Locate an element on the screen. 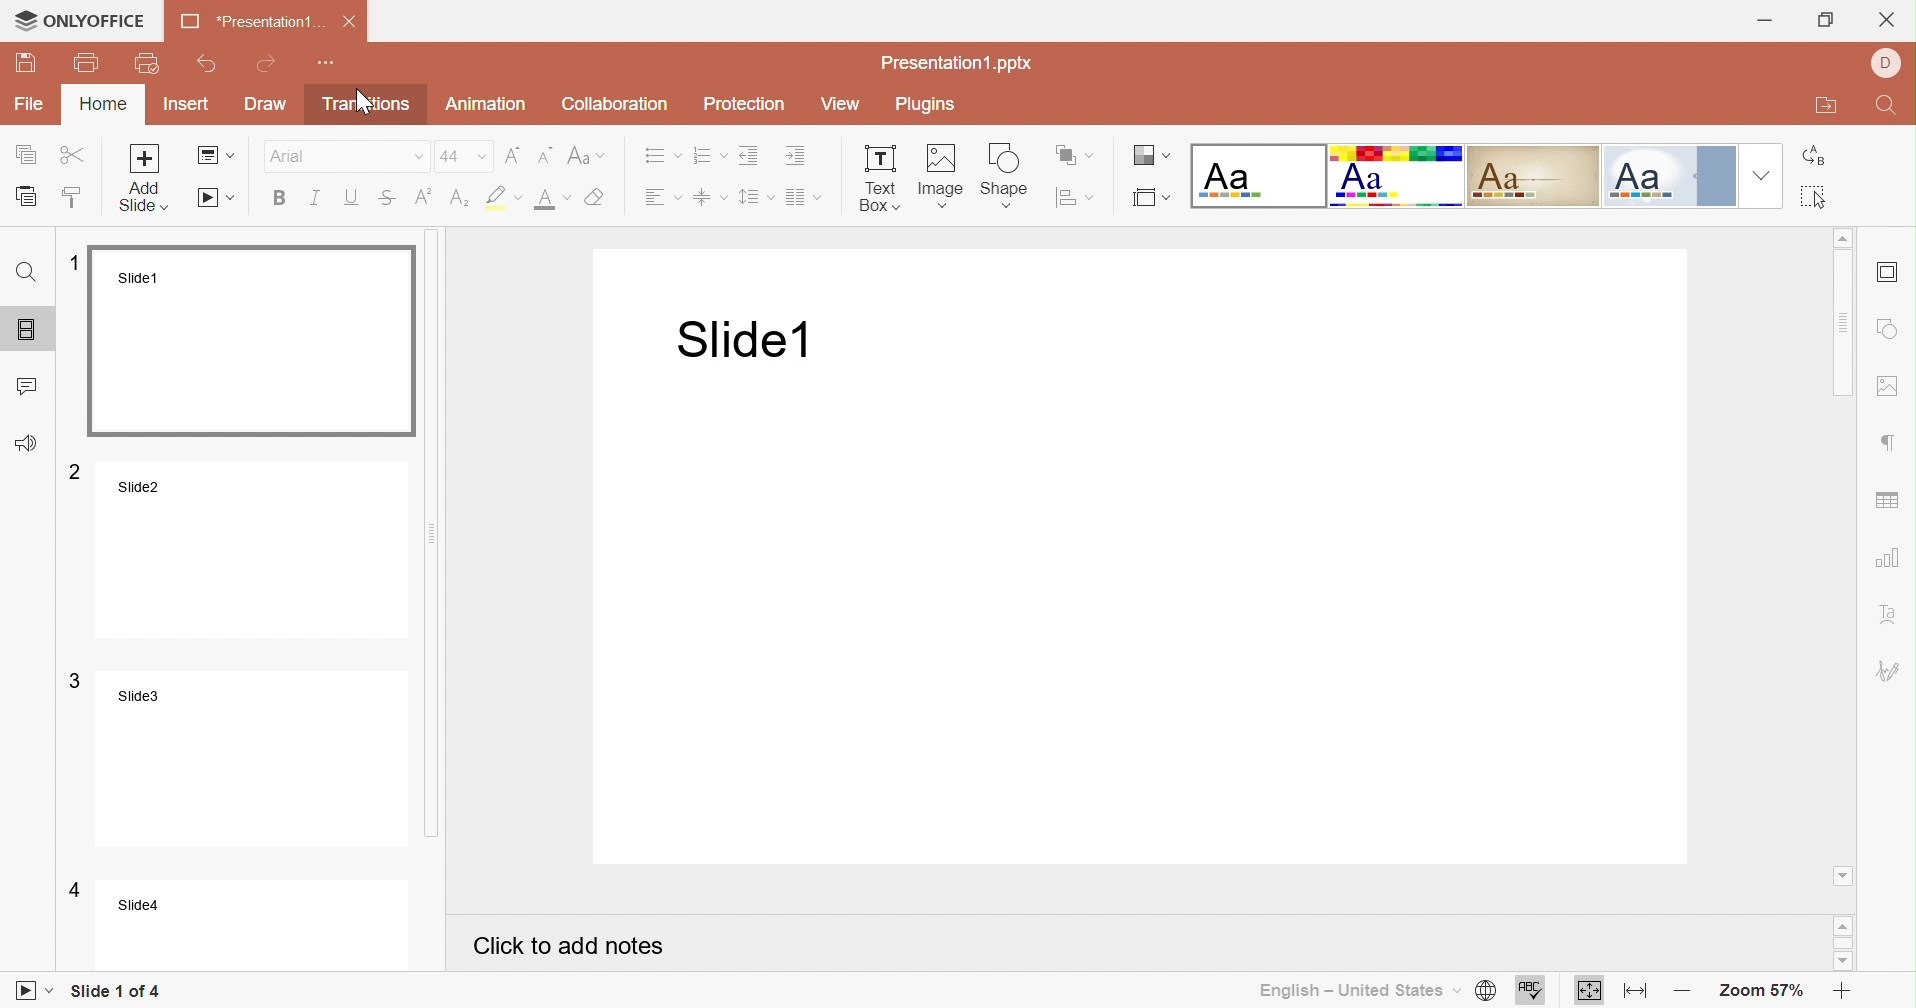  Slides is located at coordinates (25, 329).